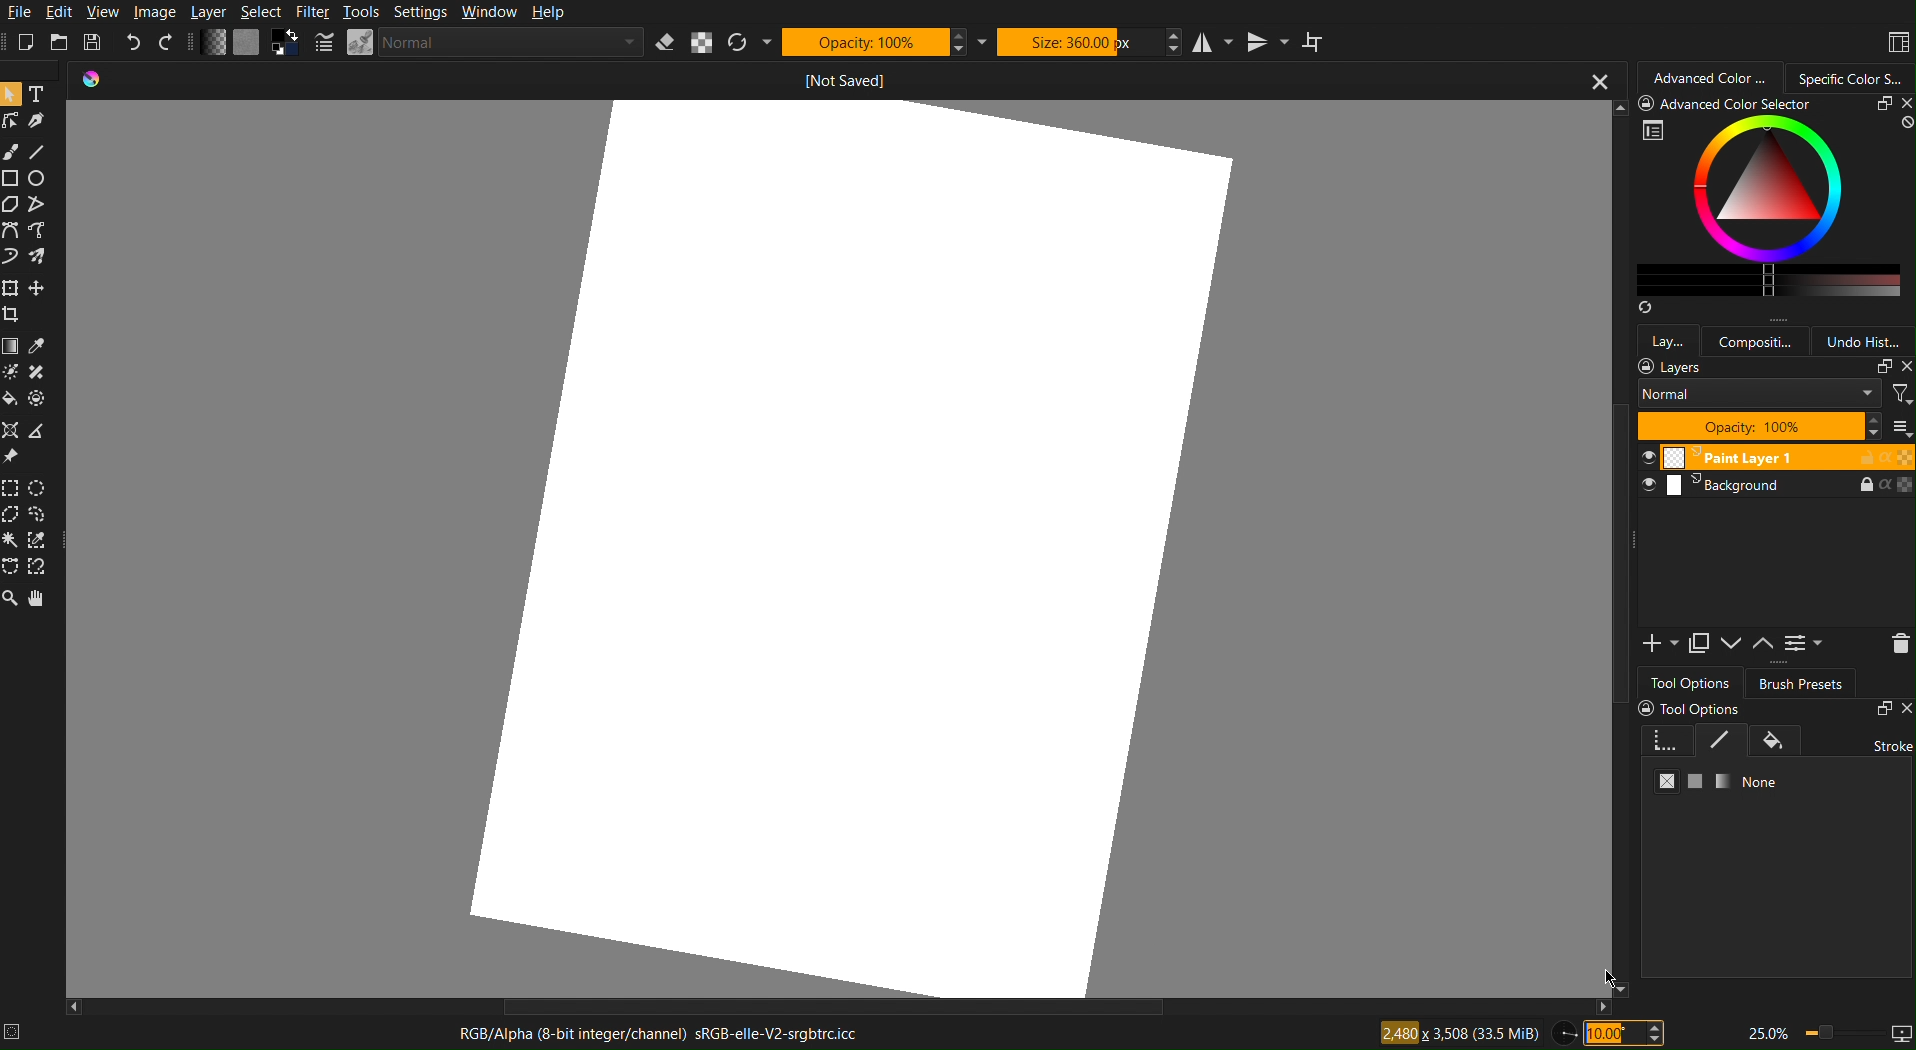 The image size is (1916, 1050). What do you see at coordinates (11, 371) in the screenshot?
I see `Dodge Tool` at bounding box center [11, 371].